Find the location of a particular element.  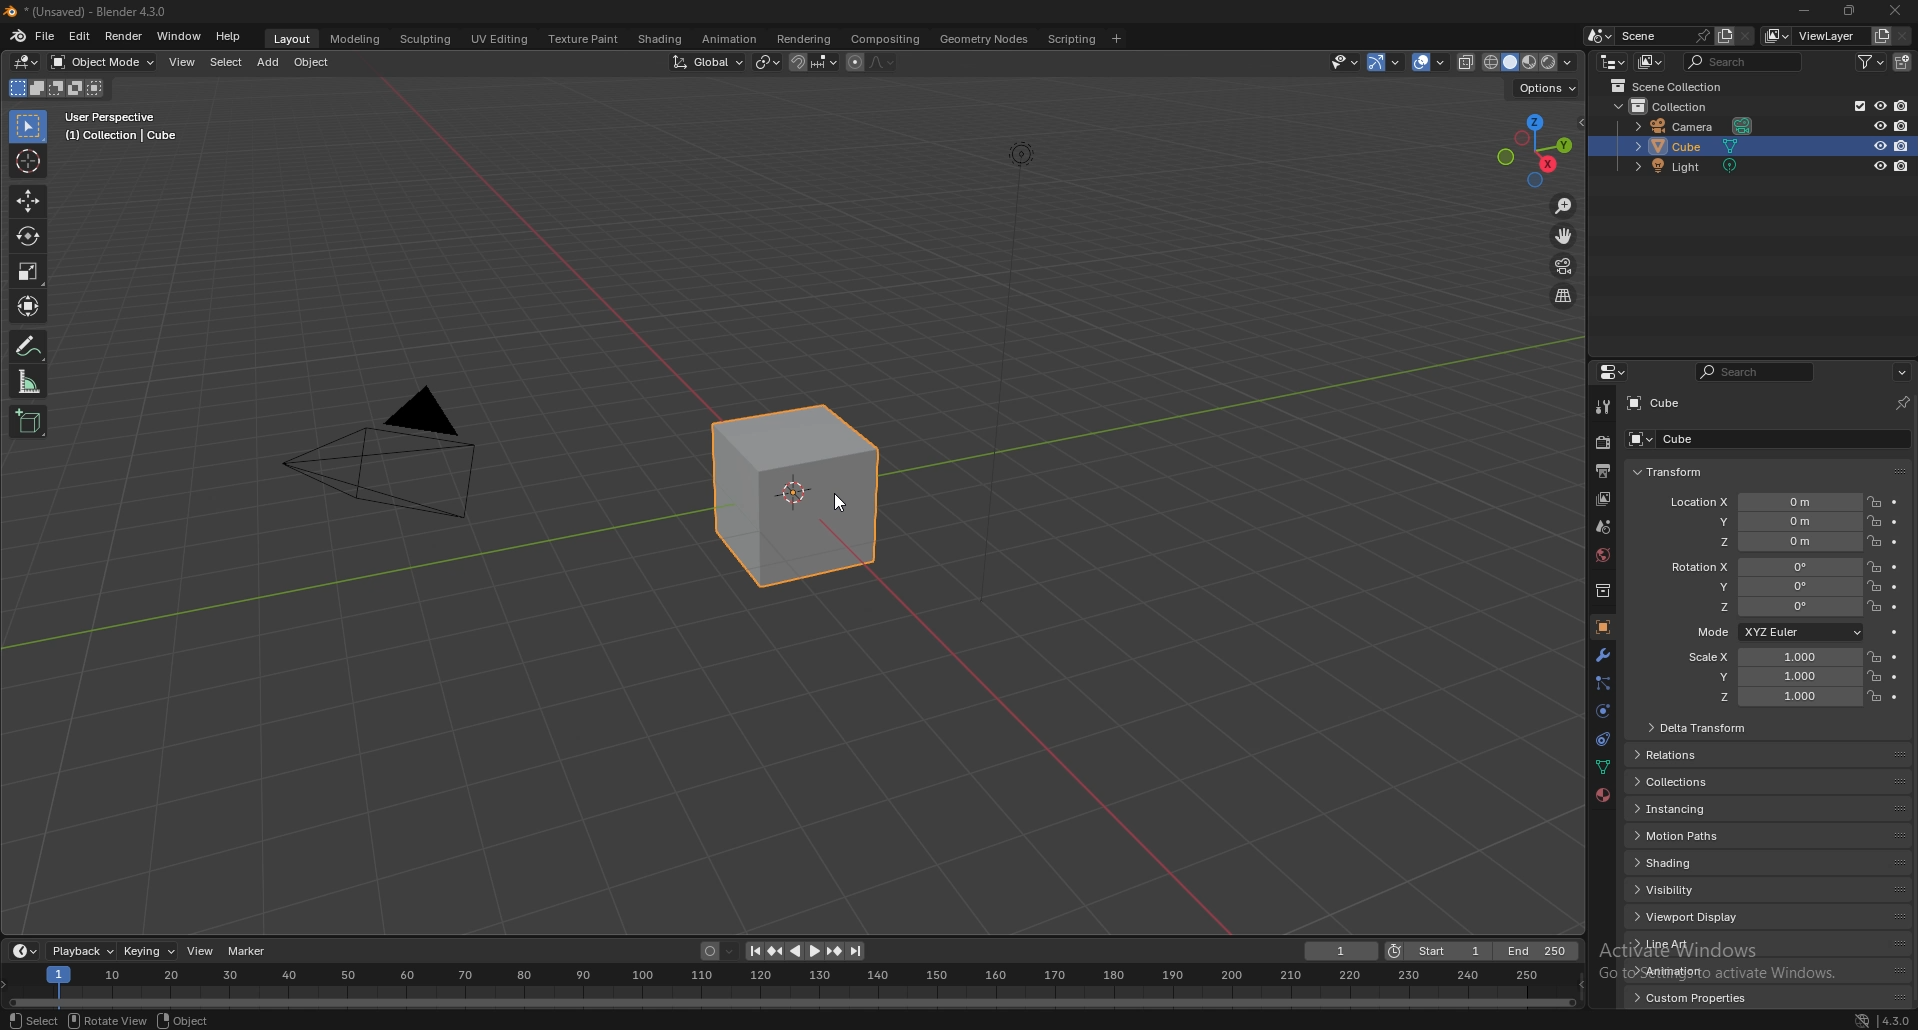

hide in viewport is located at coordinates (1879, 165).